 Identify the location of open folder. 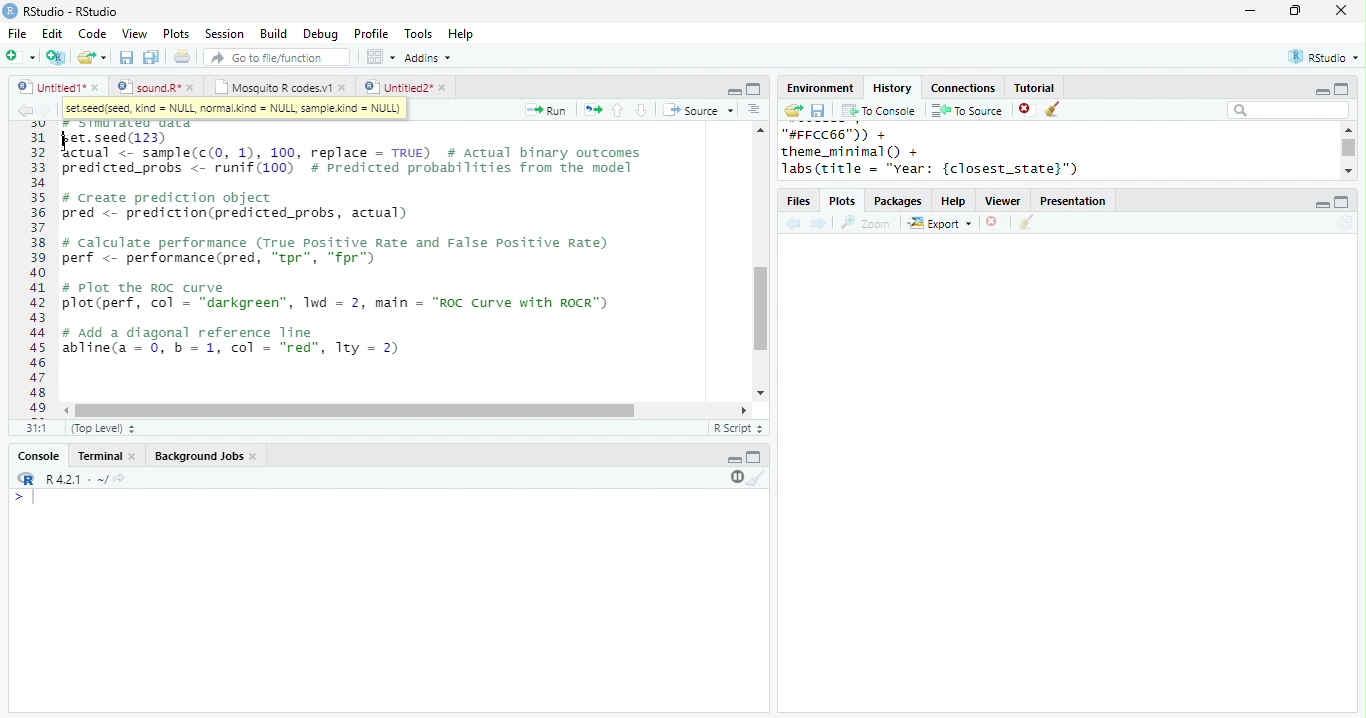
(792, 110).